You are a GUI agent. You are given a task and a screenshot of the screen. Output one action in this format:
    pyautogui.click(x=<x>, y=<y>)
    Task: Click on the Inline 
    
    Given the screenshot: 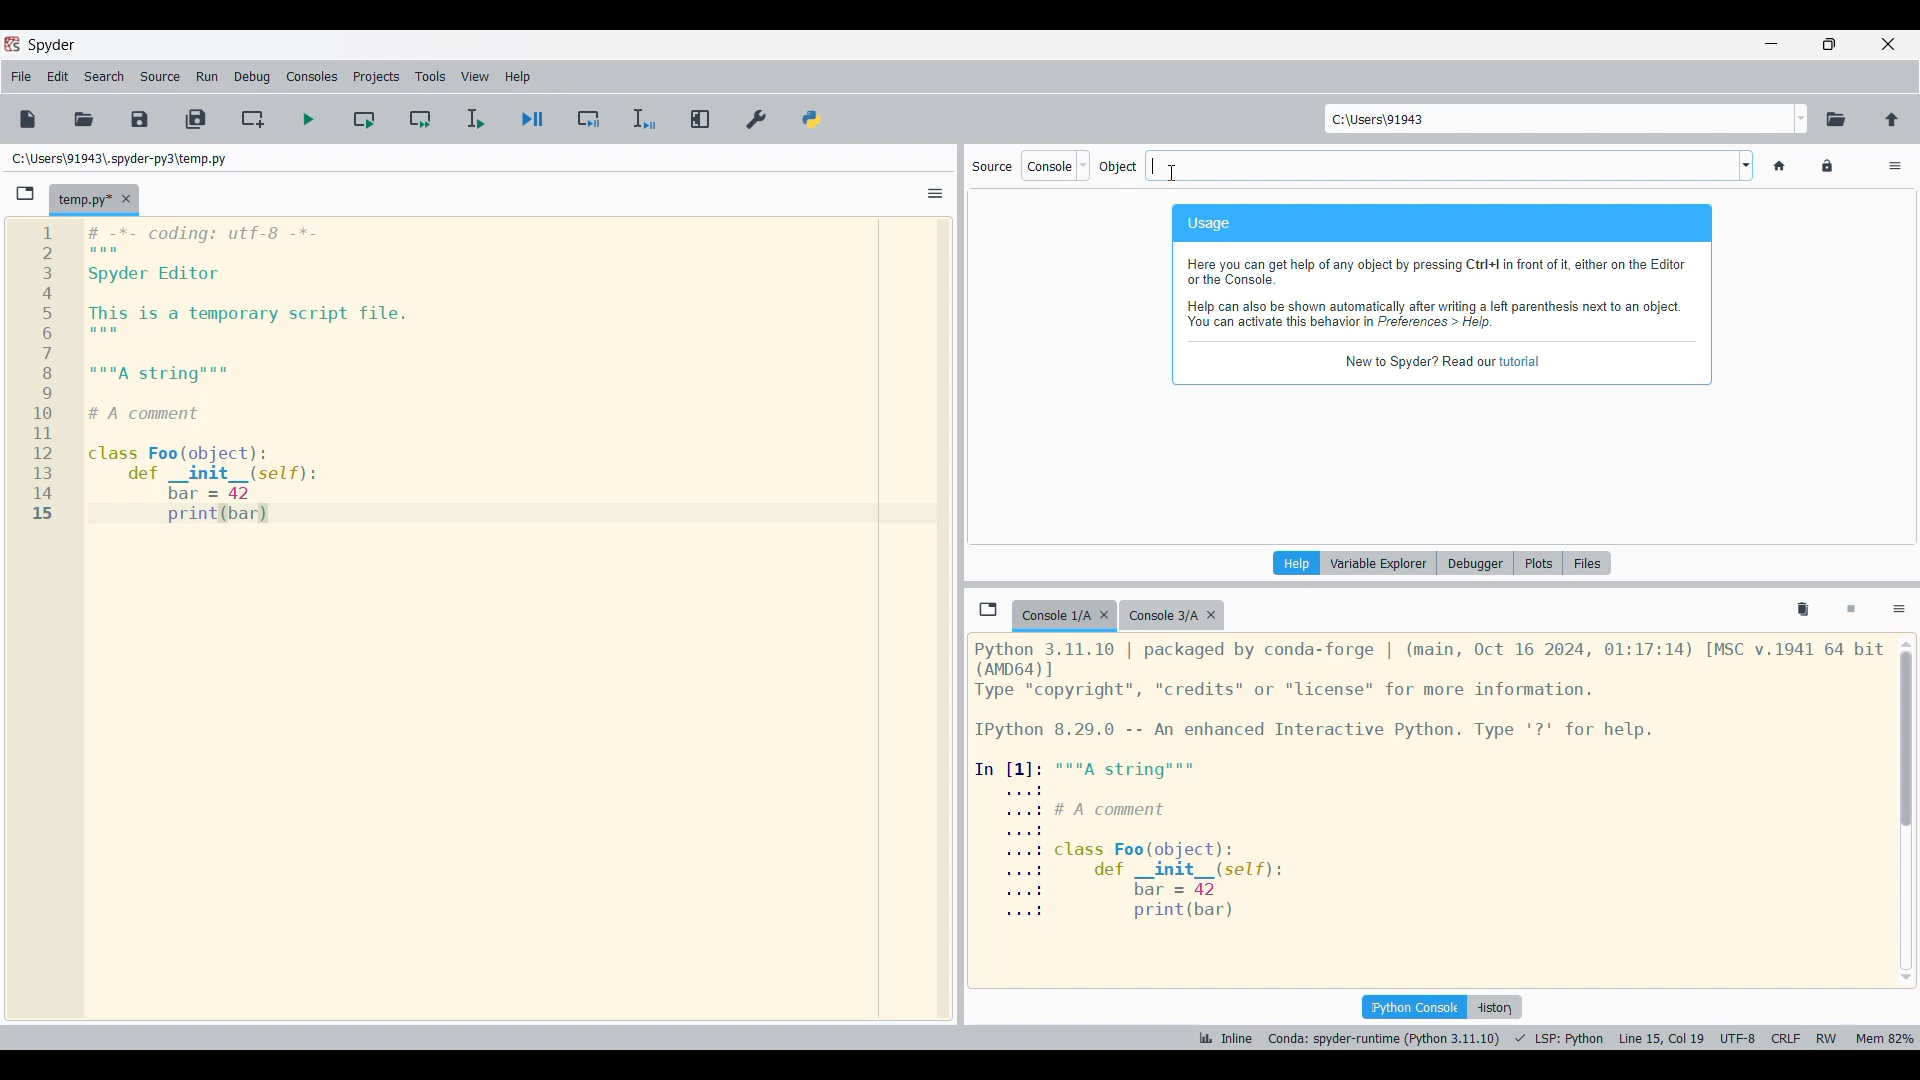 What is the action you would take?
    pyautogui.click(x=1229, y=1033)
    